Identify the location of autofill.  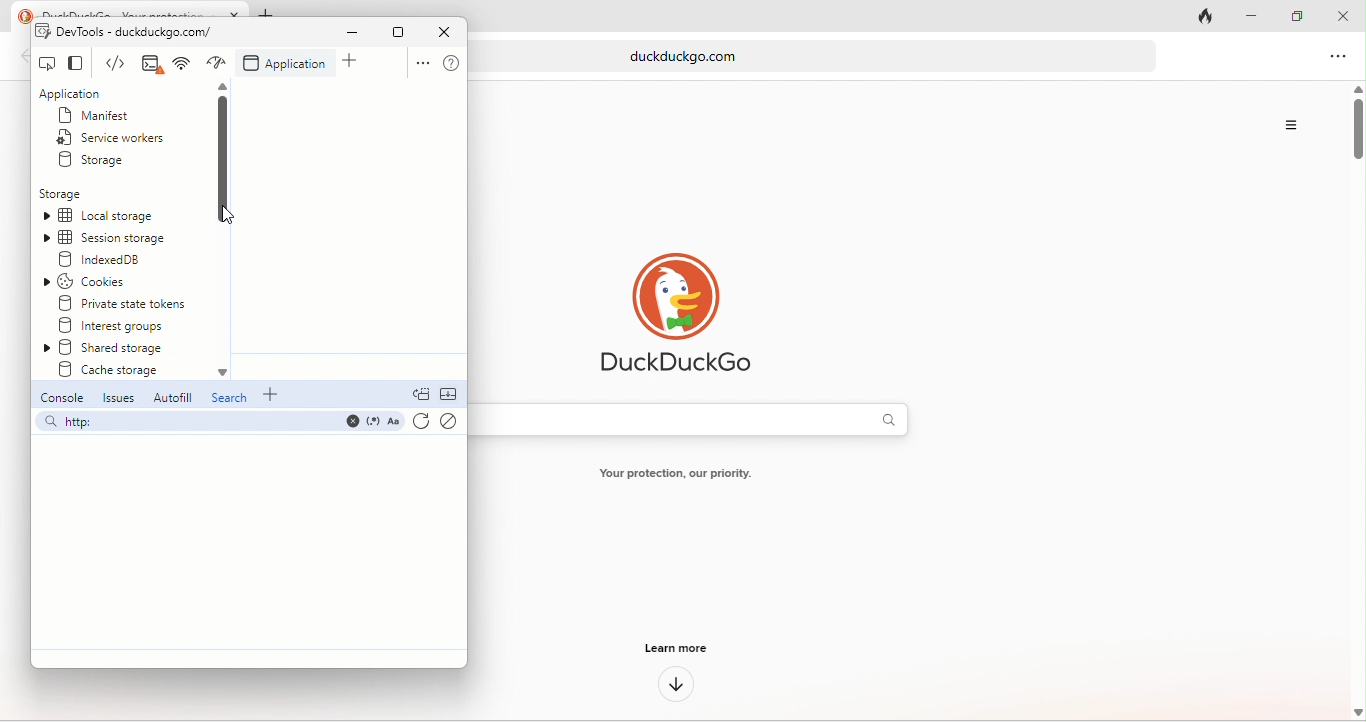
(170, 397).